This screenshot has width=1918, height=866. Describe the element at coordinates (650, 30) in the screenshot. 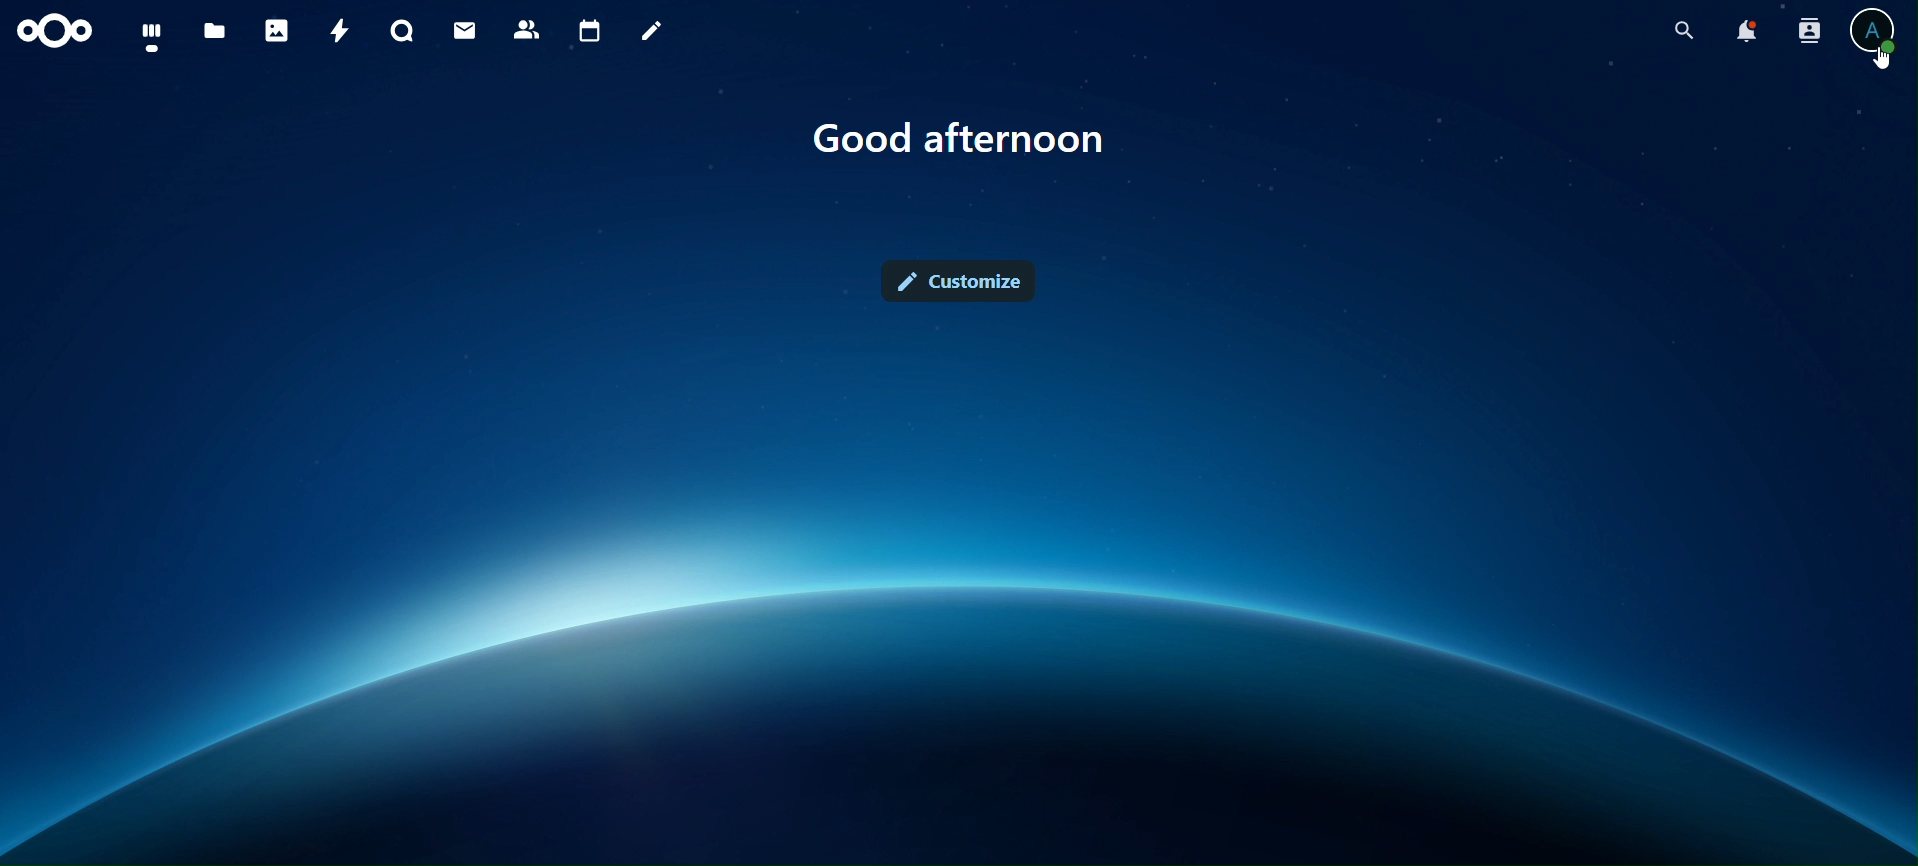

I see `notes` at that location.